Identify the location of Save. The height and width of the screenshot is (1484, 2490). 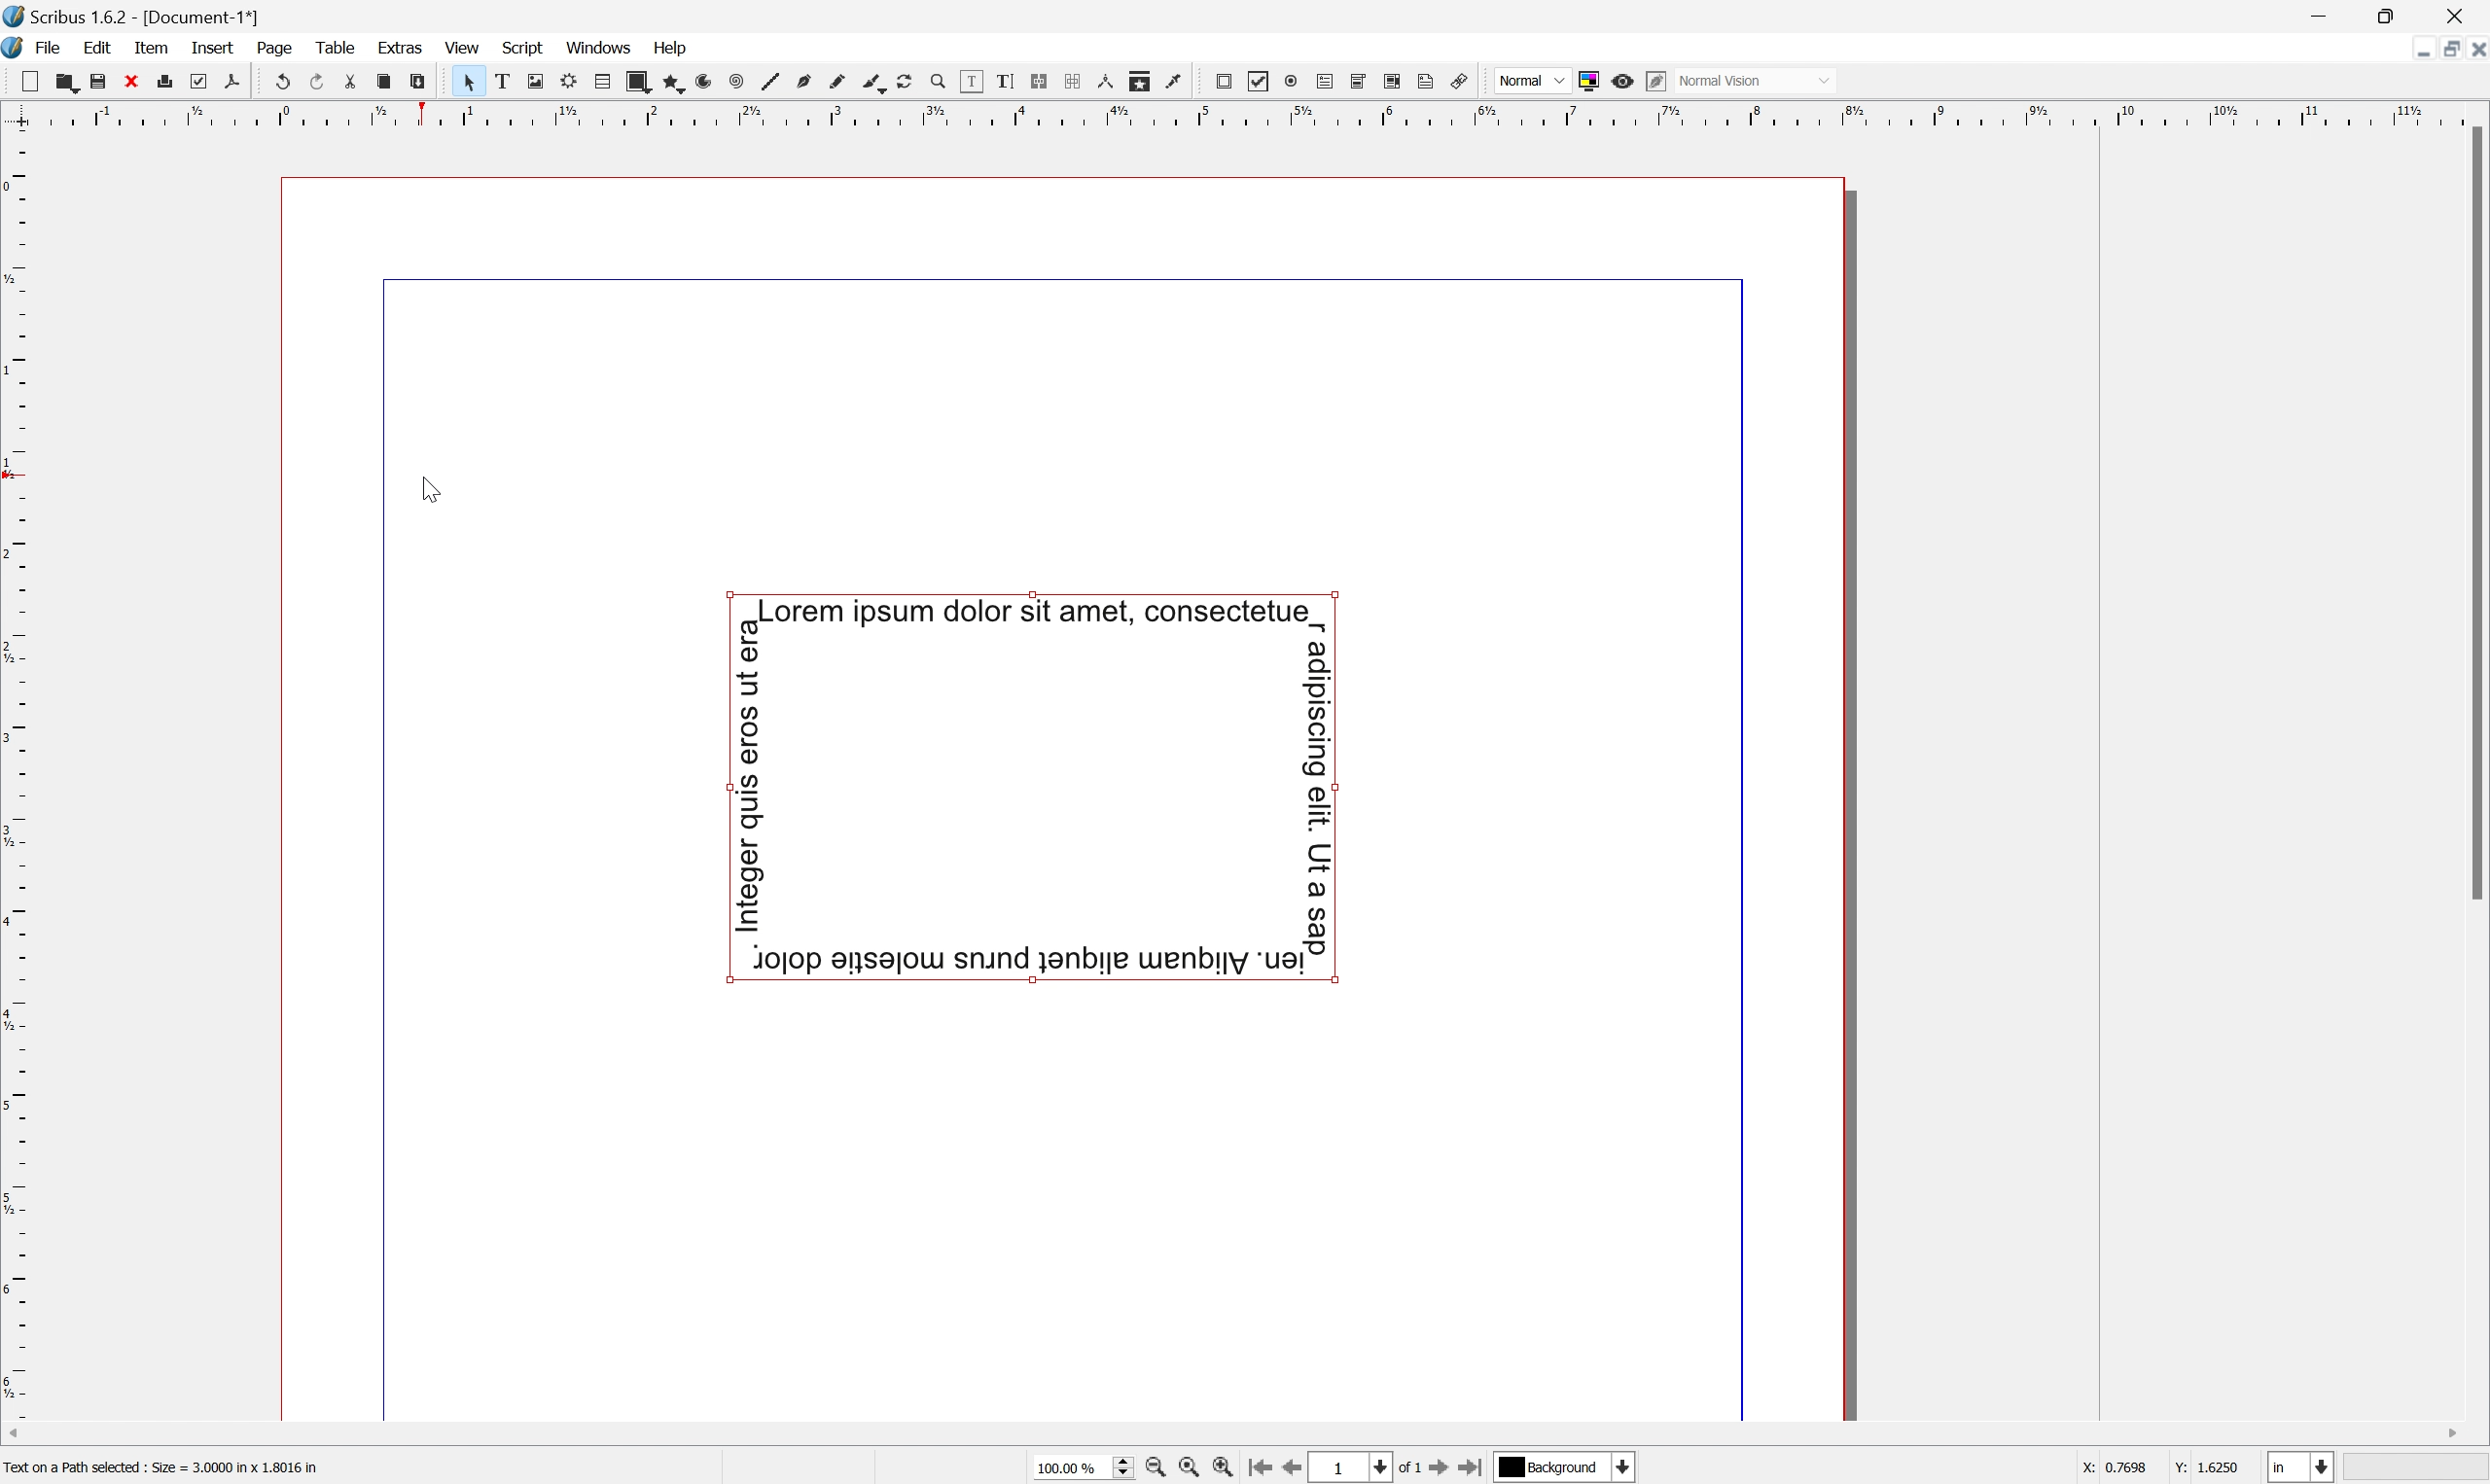
(95, 81).